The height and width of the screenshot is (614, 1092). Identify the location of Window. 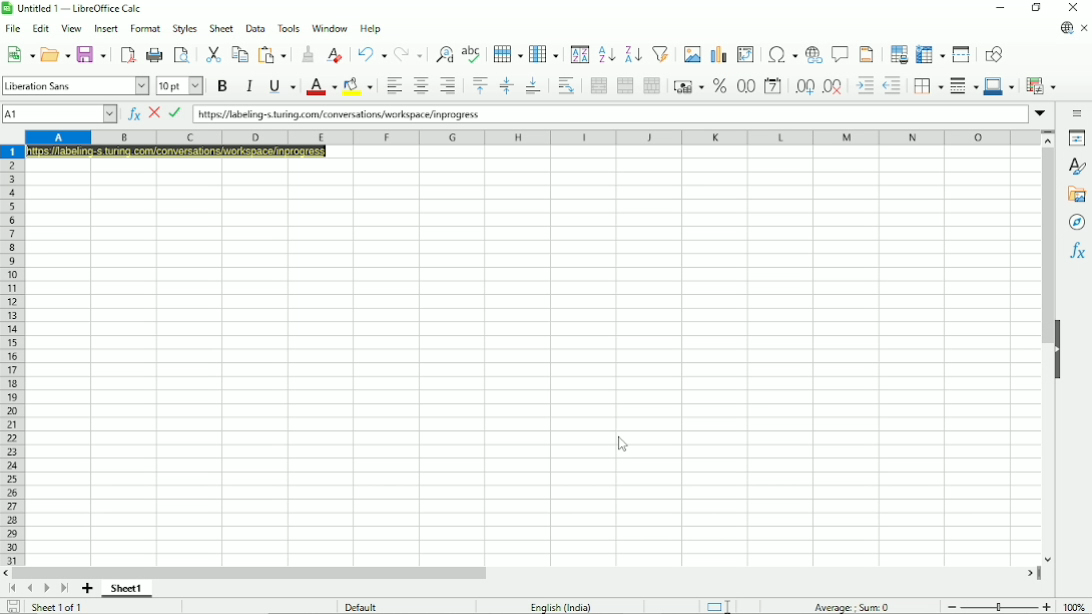
(330, 28).